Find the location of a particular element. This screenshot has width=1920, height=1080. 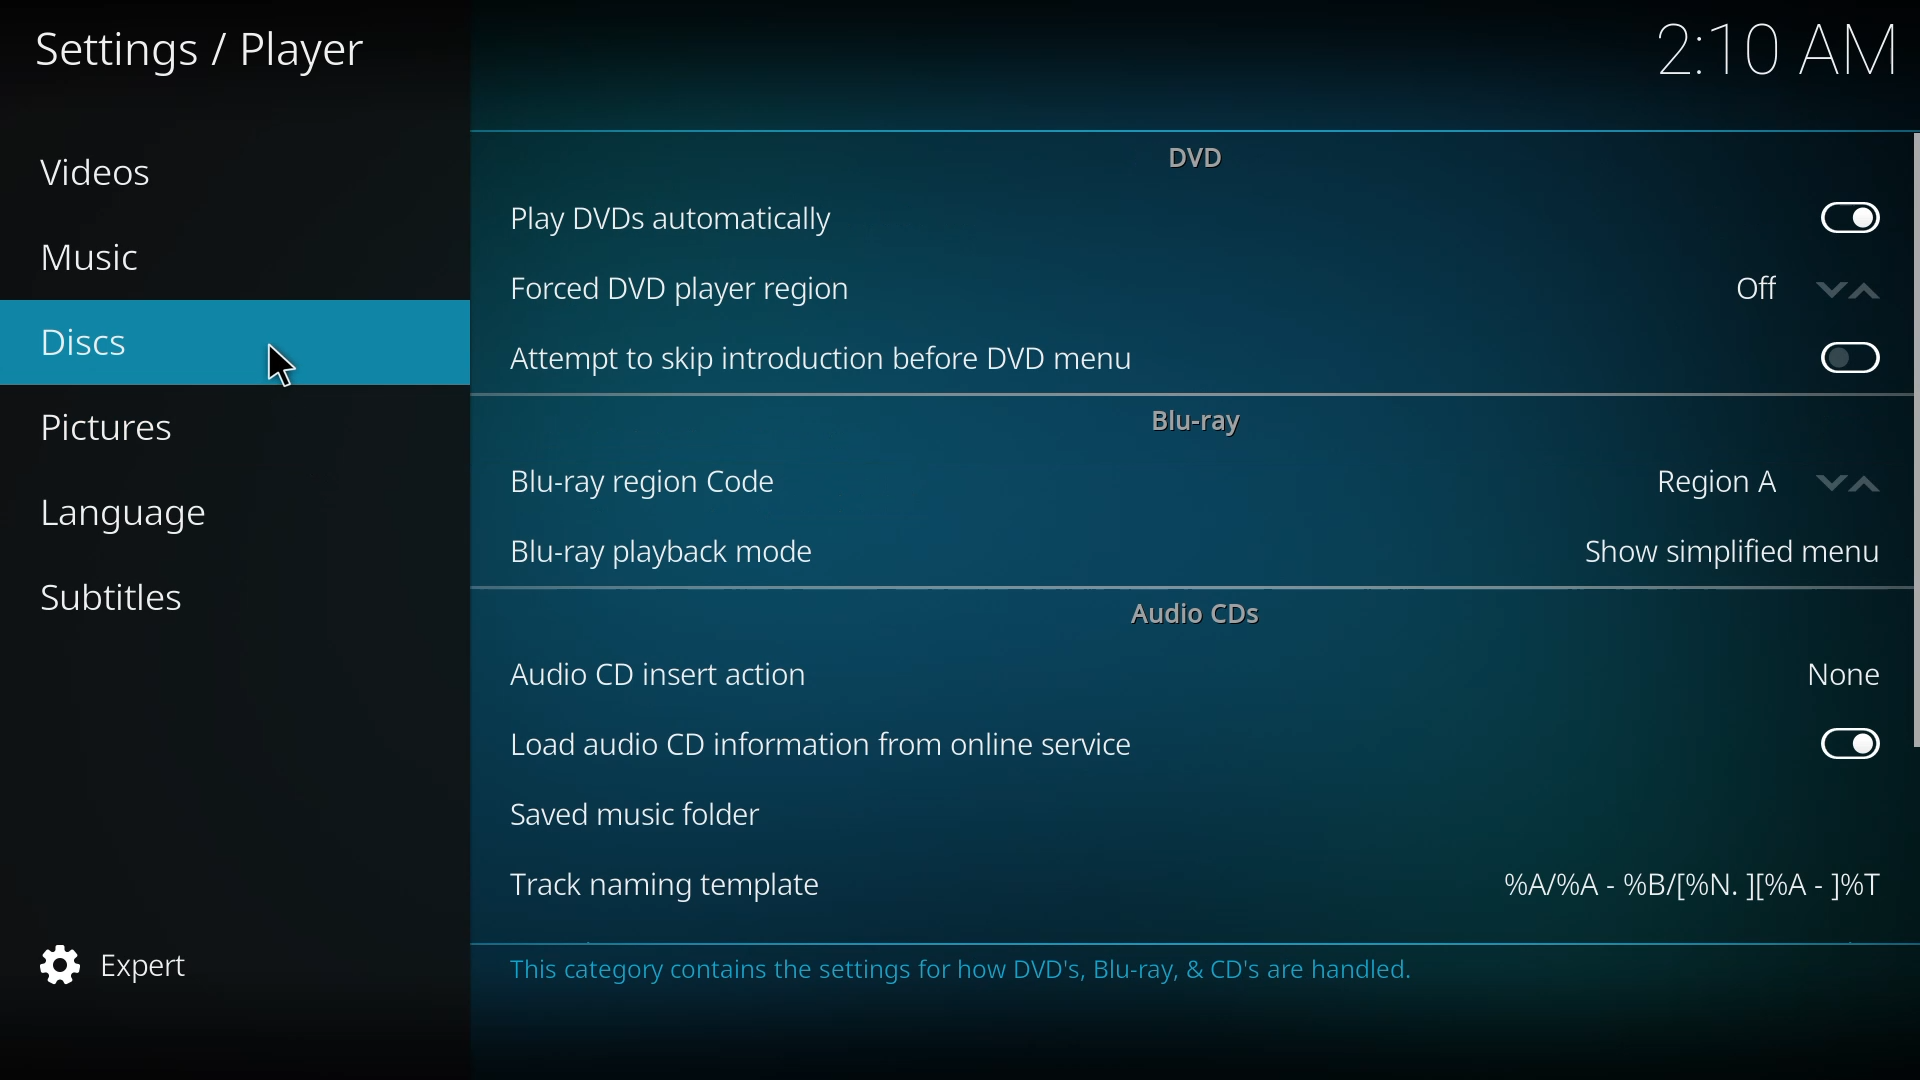

off is located at coordinates (1790, 287).